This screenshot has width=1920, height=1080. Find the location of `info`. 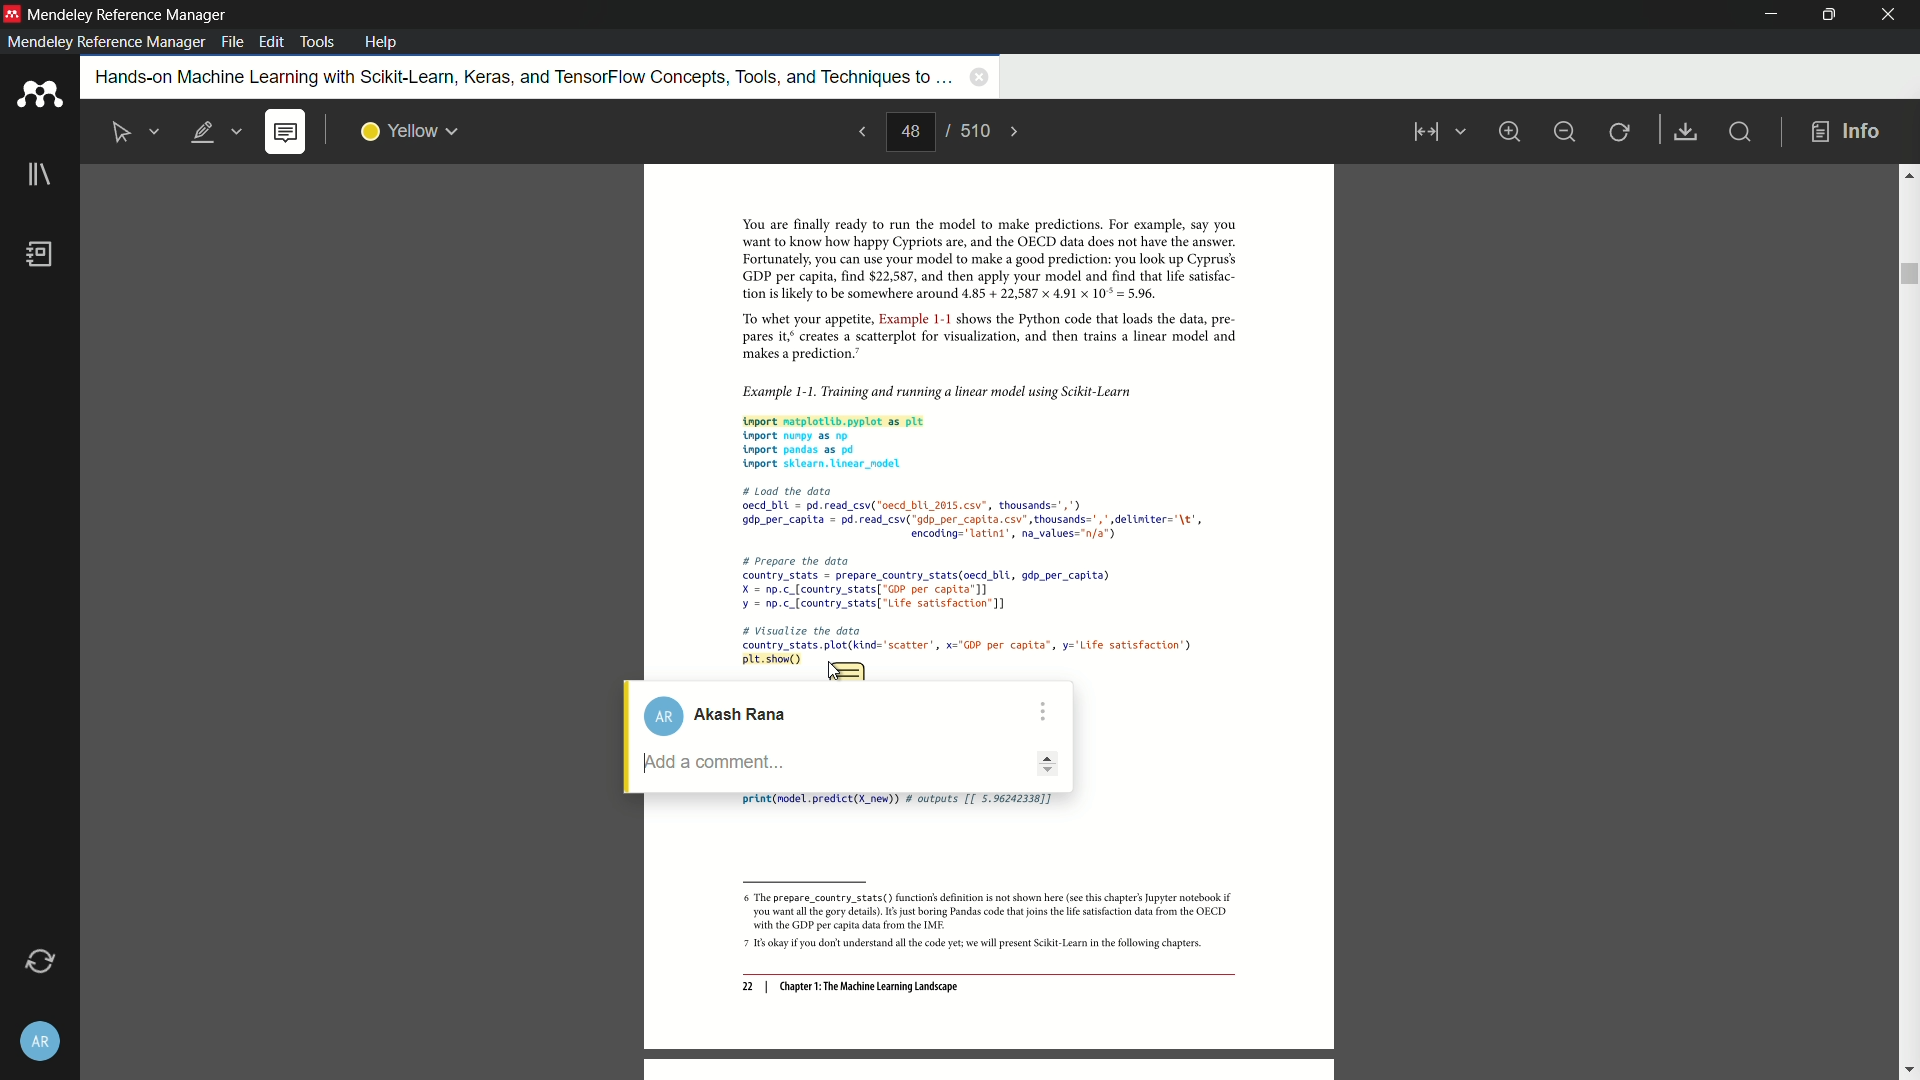

info is located at coordinates (1846, 133).